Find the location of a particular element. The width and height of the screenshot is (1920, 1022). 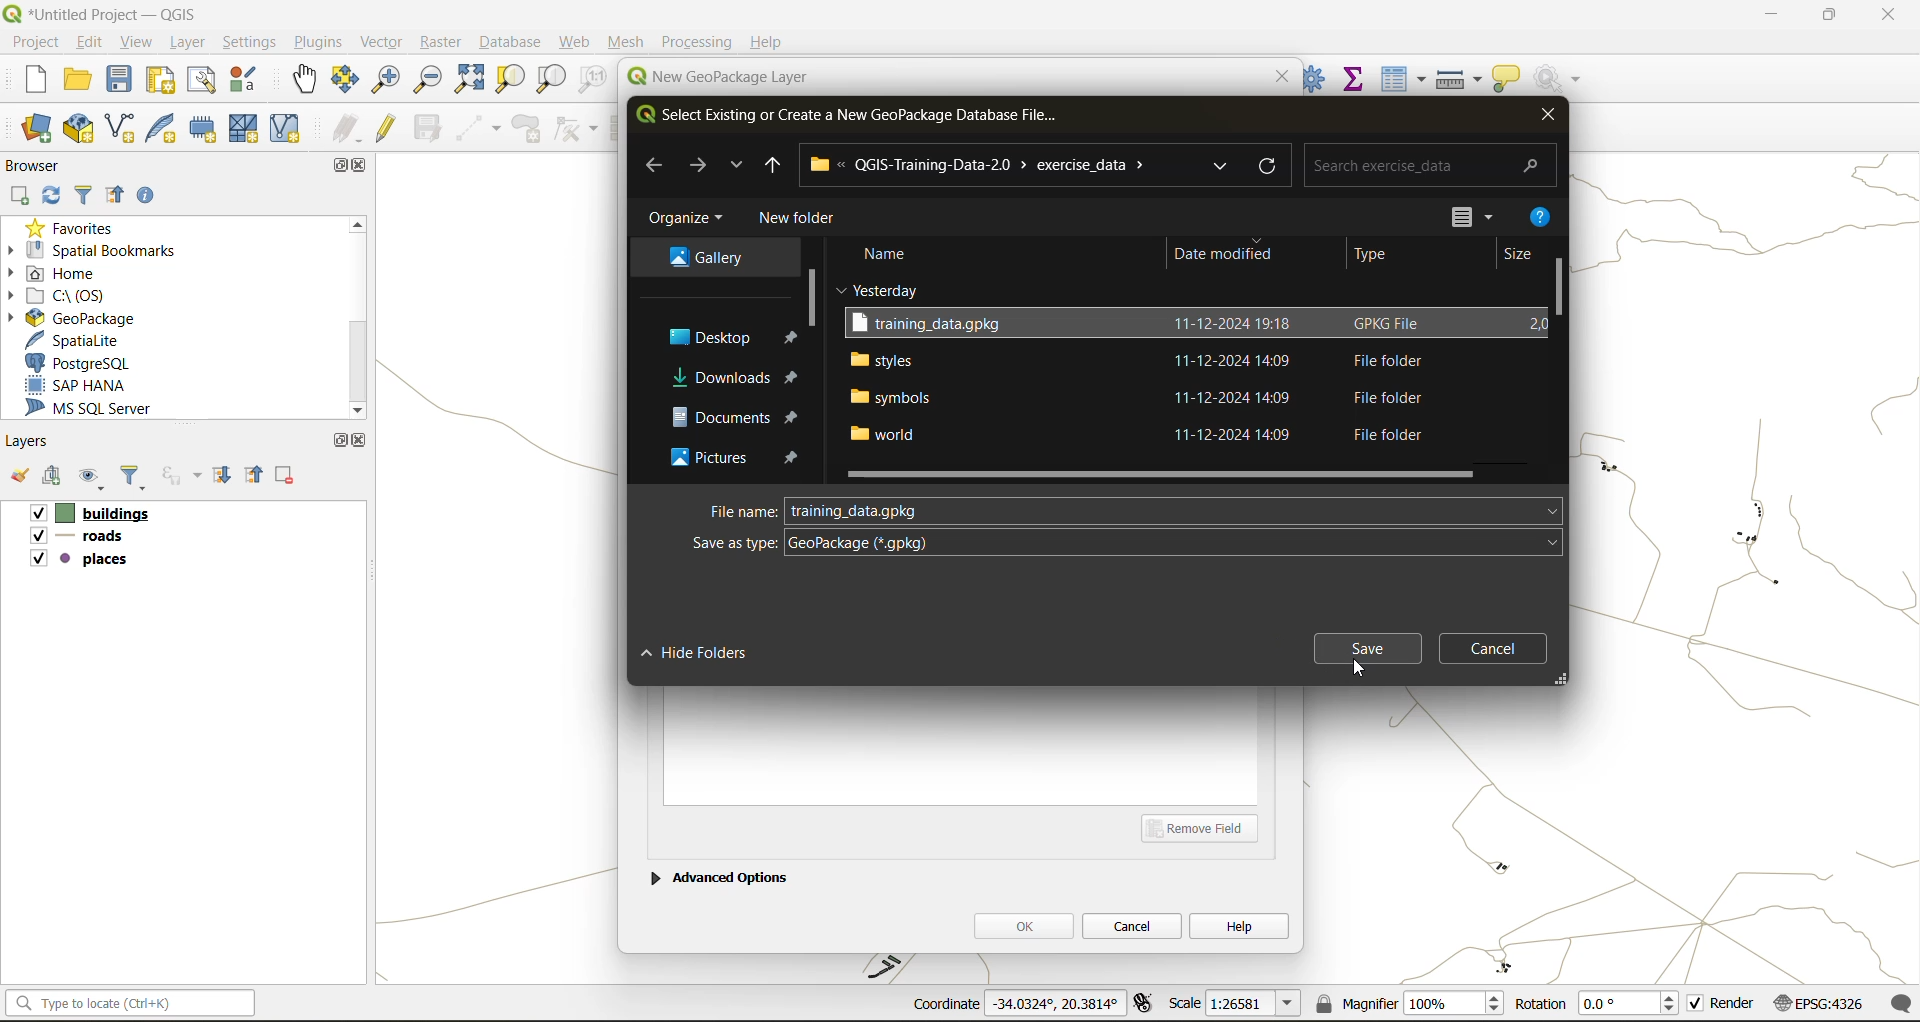

Yesterday is located at coordinates (869, 288).